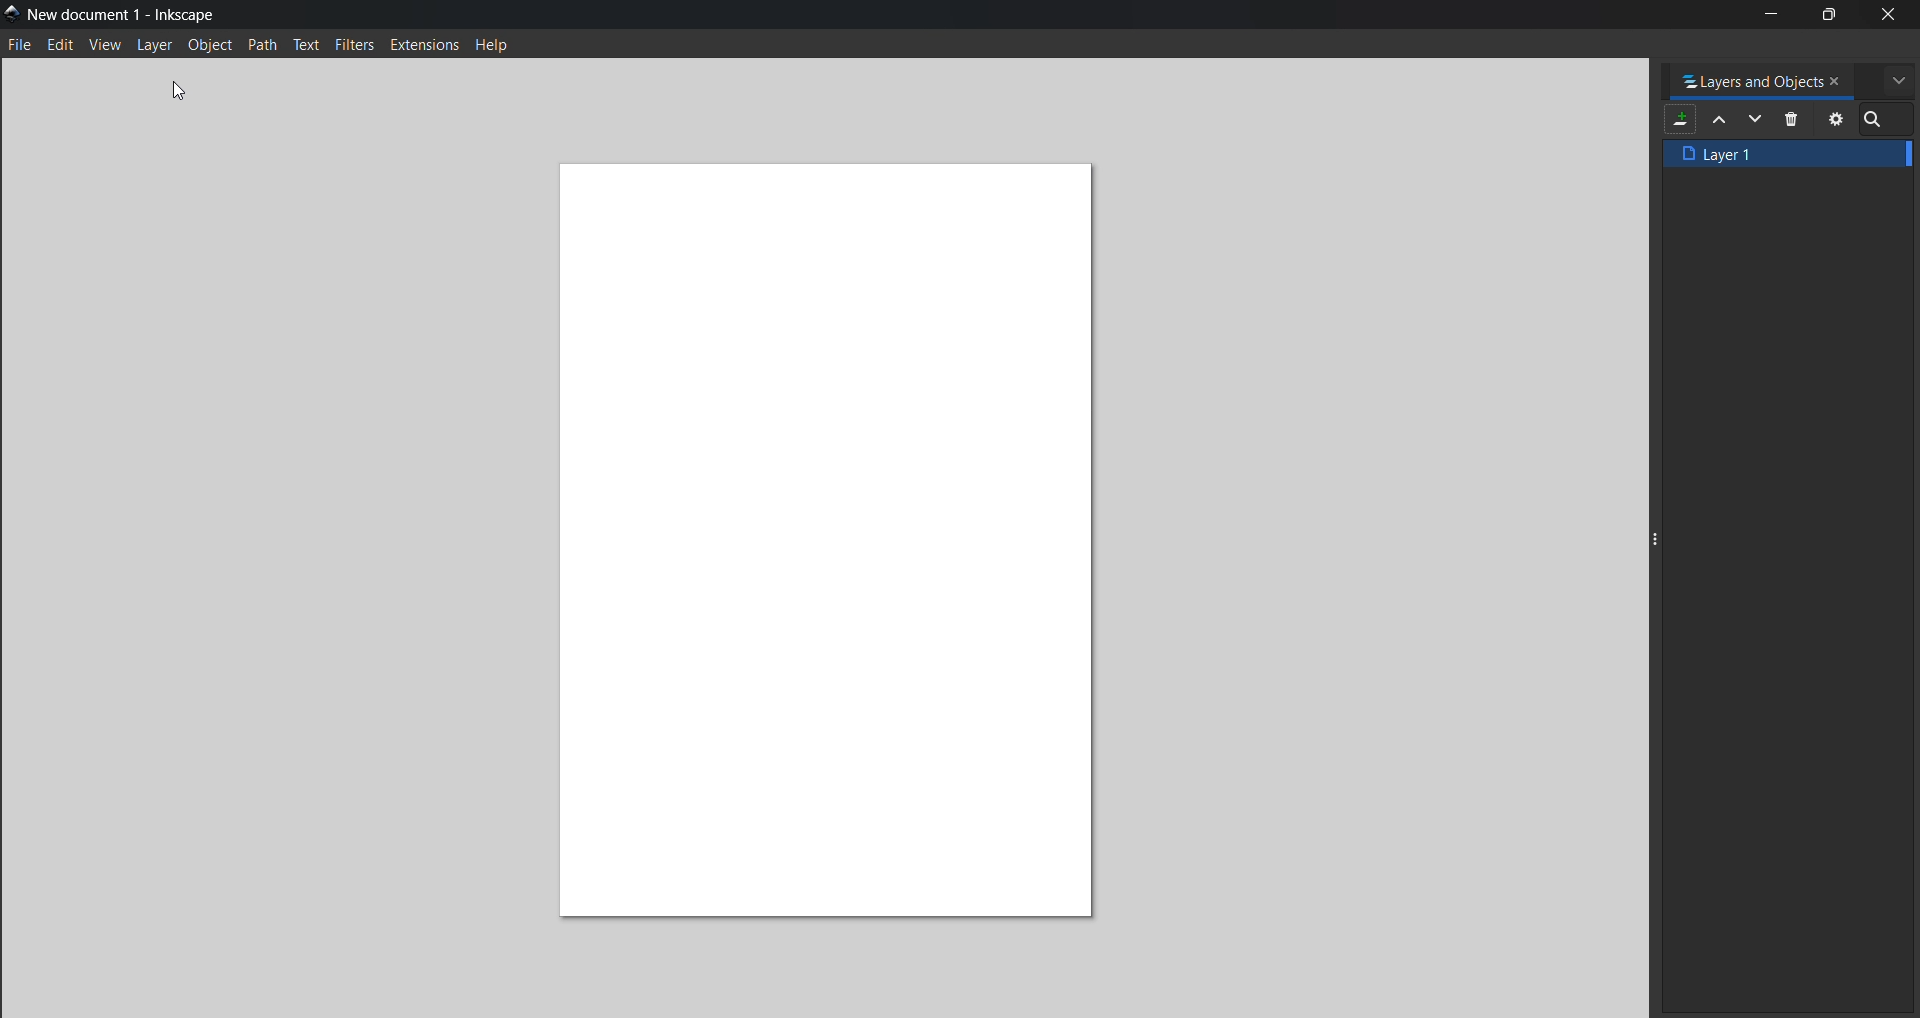  Describe the element at coordinates (59, 46) in the screenshot. I see `edit` at that location.